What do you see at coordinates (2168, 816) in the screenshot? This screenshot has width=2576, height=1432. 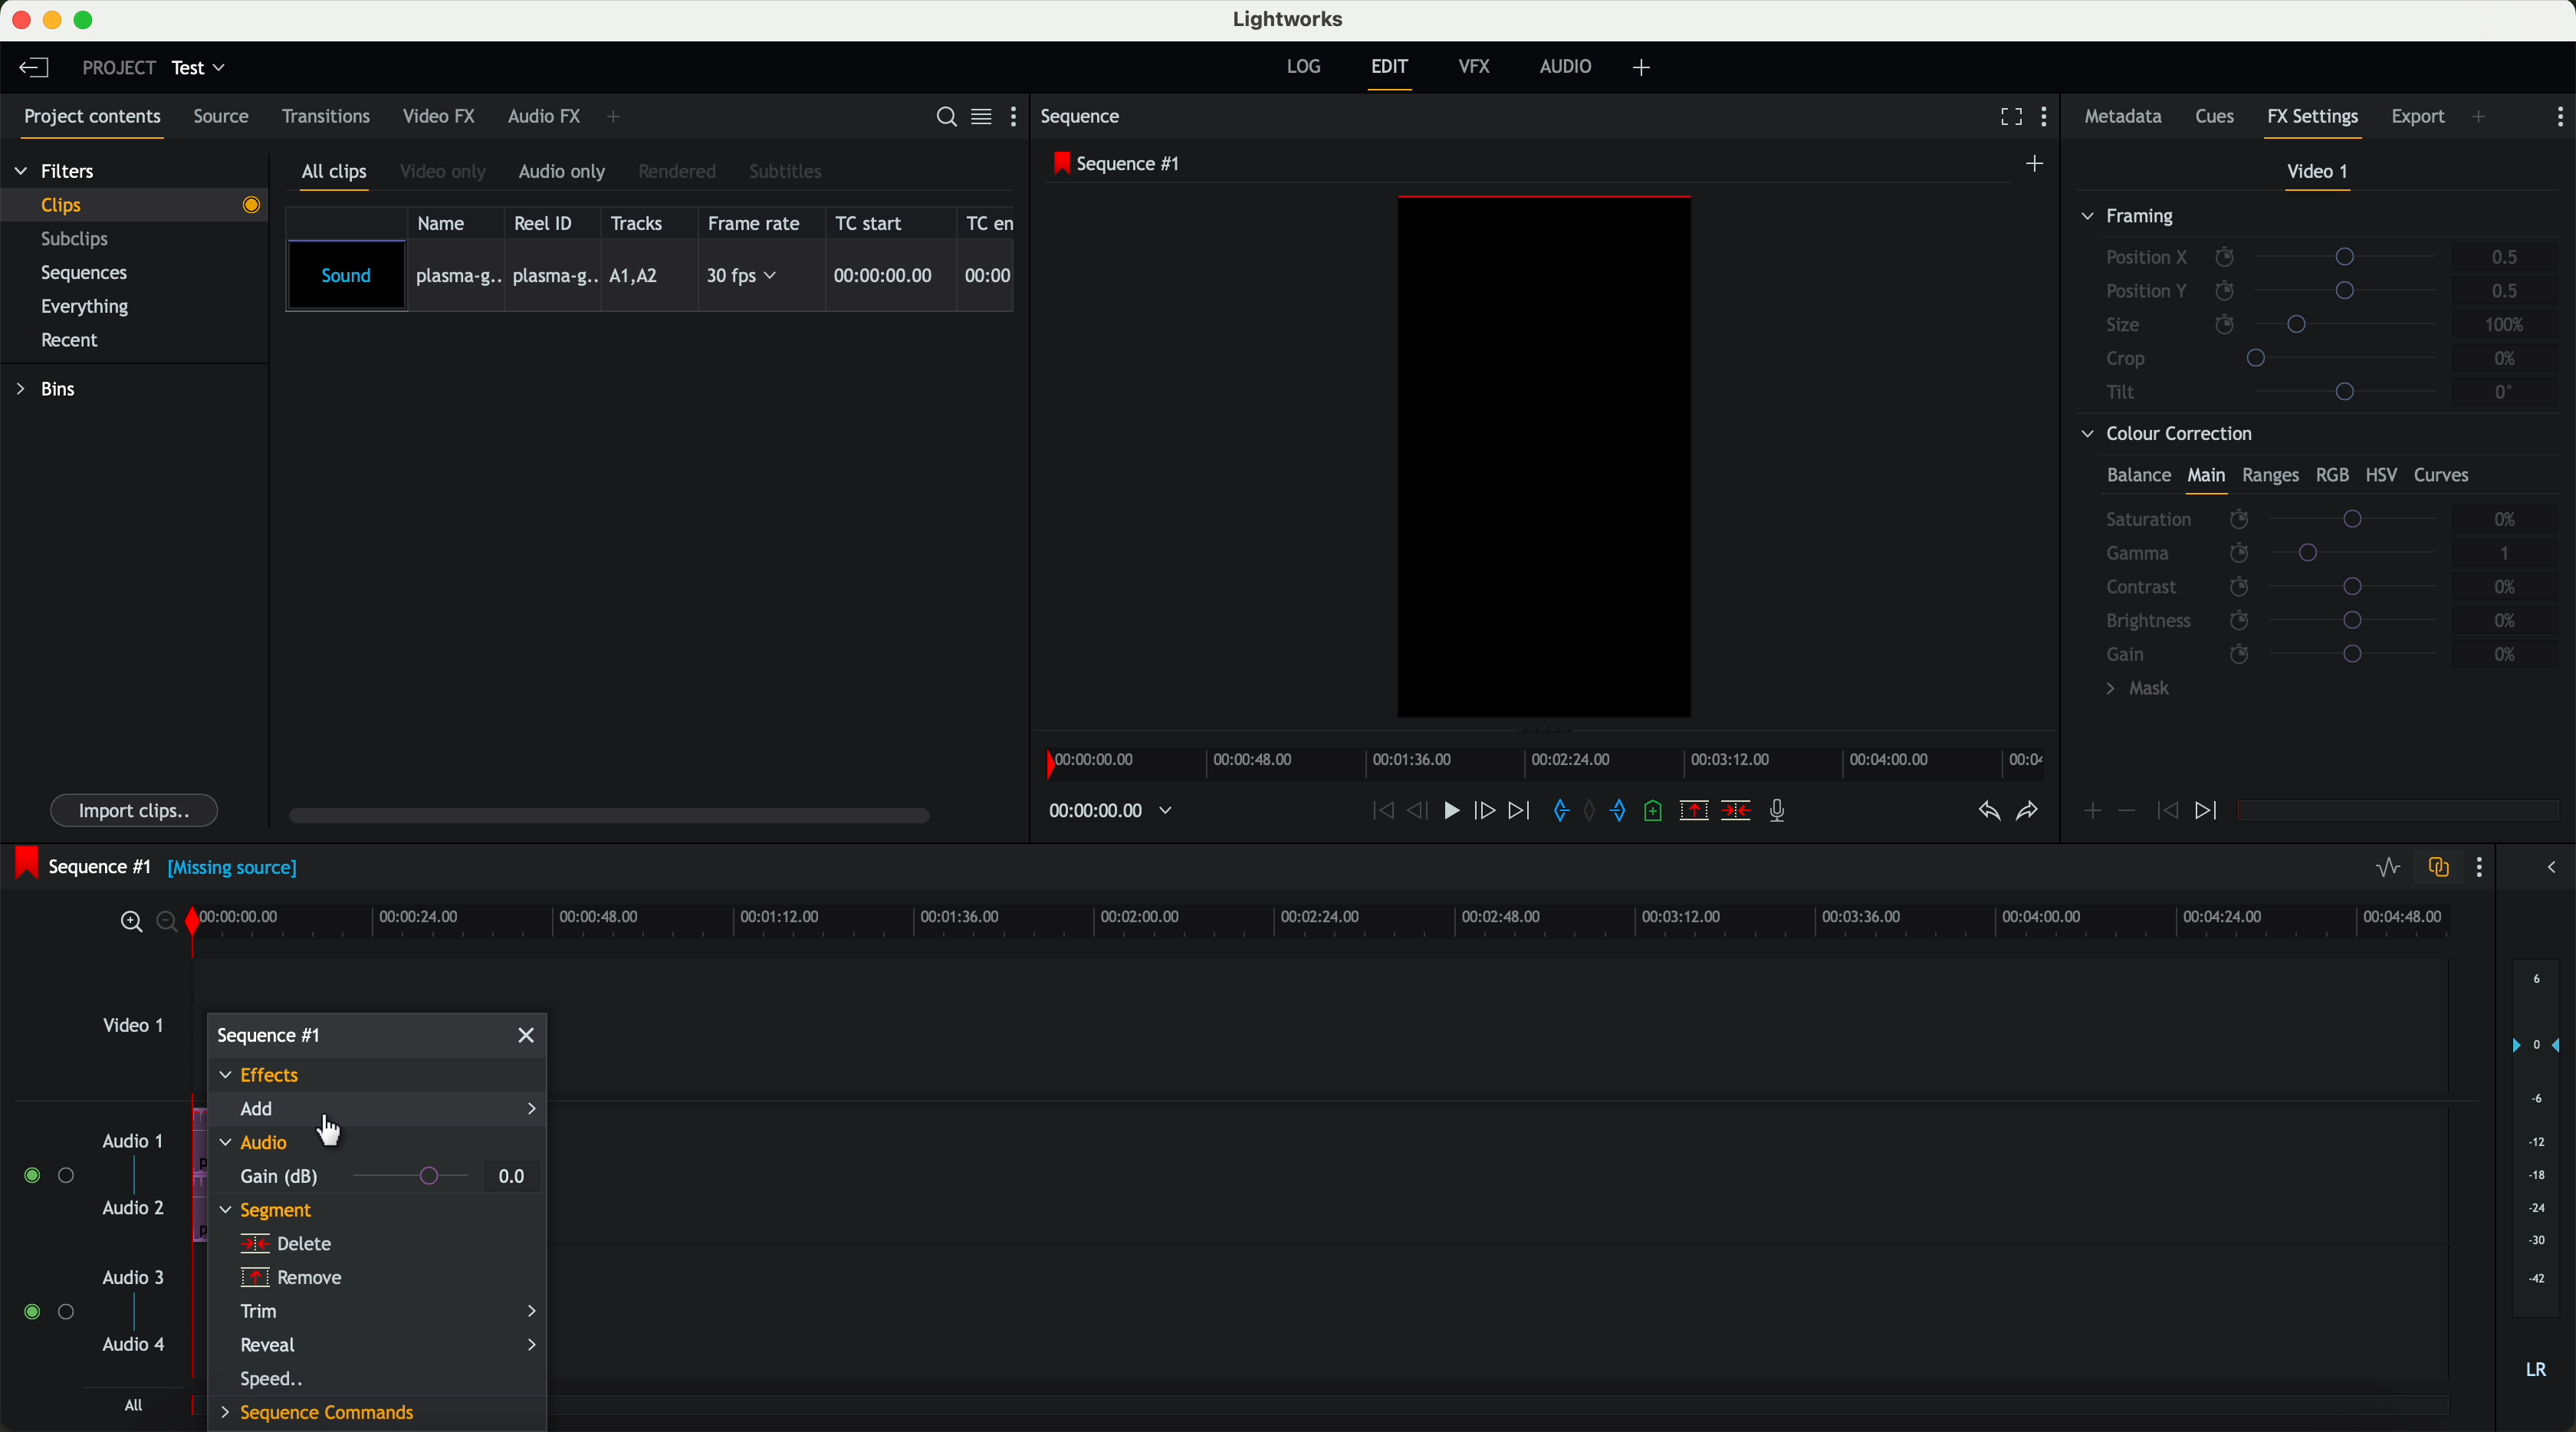 I see `jump to previous keyframe` at bounding box center [2168, 816].